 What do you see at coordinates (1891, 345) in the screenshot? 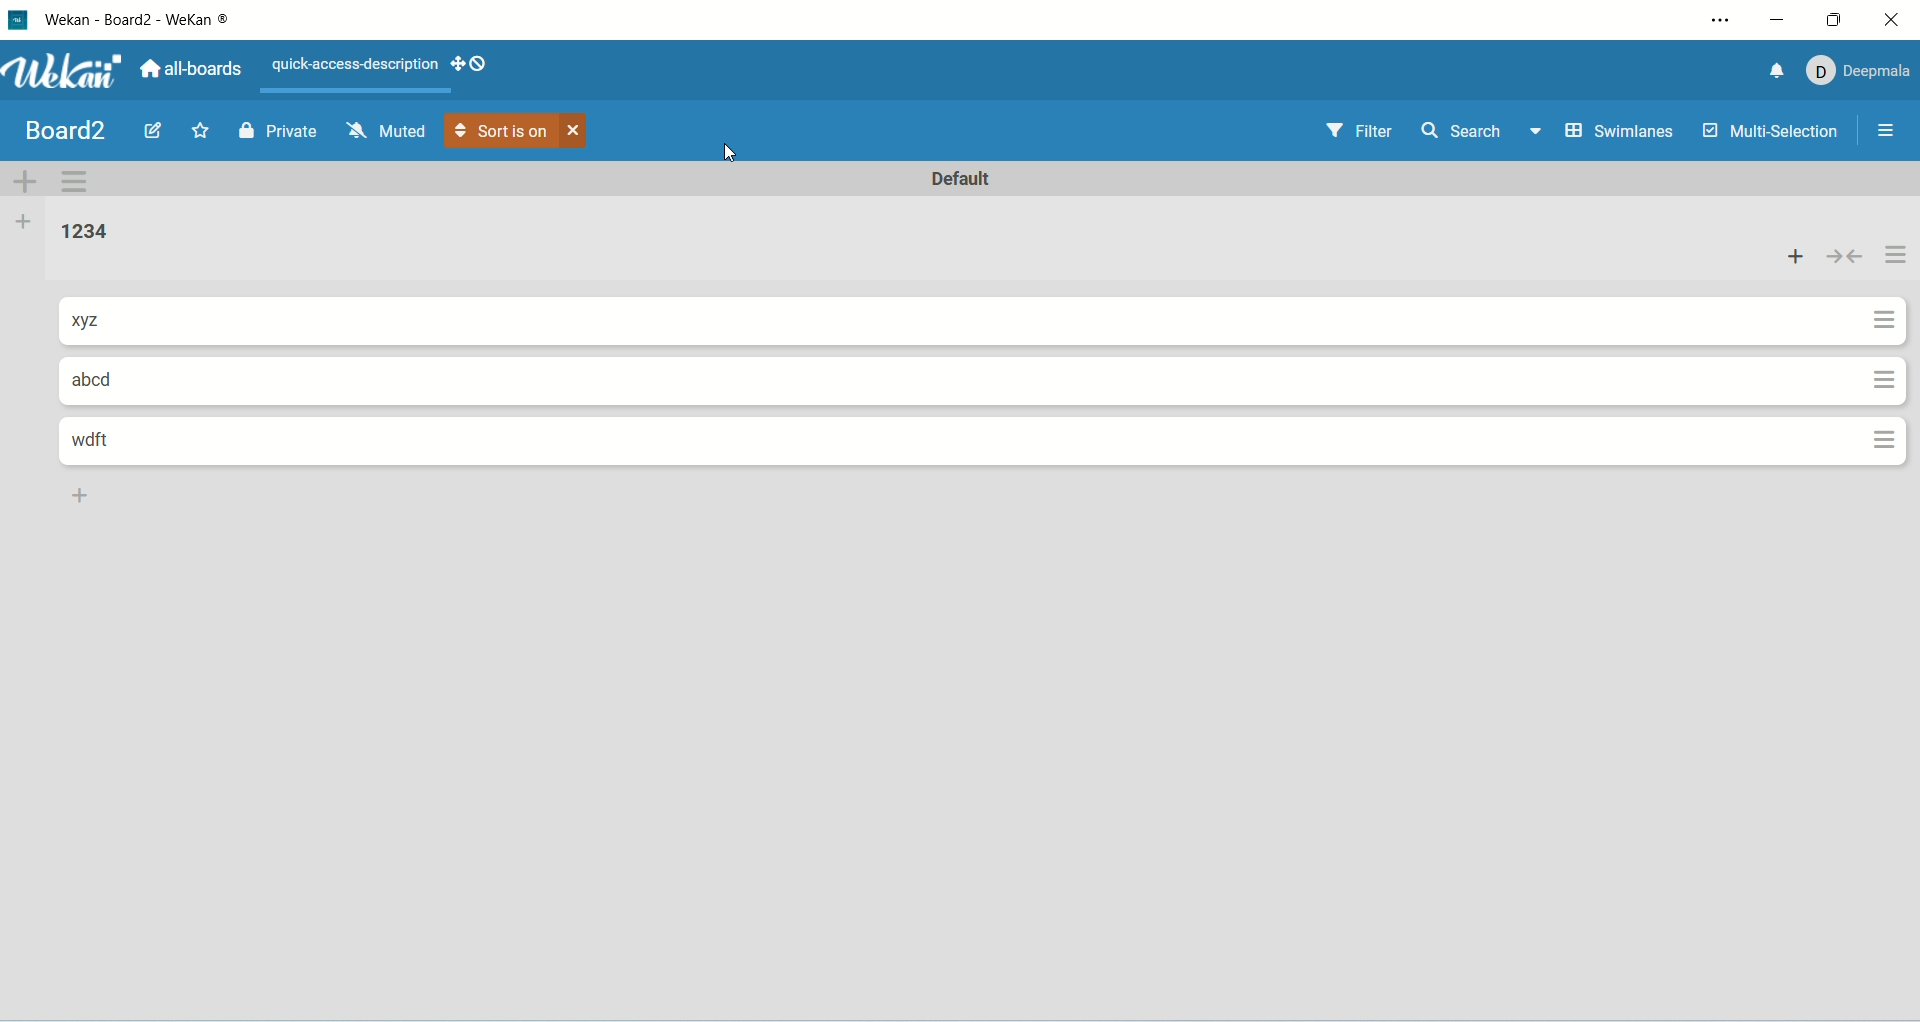
I see `actions` at bounding box center [1891, 345].